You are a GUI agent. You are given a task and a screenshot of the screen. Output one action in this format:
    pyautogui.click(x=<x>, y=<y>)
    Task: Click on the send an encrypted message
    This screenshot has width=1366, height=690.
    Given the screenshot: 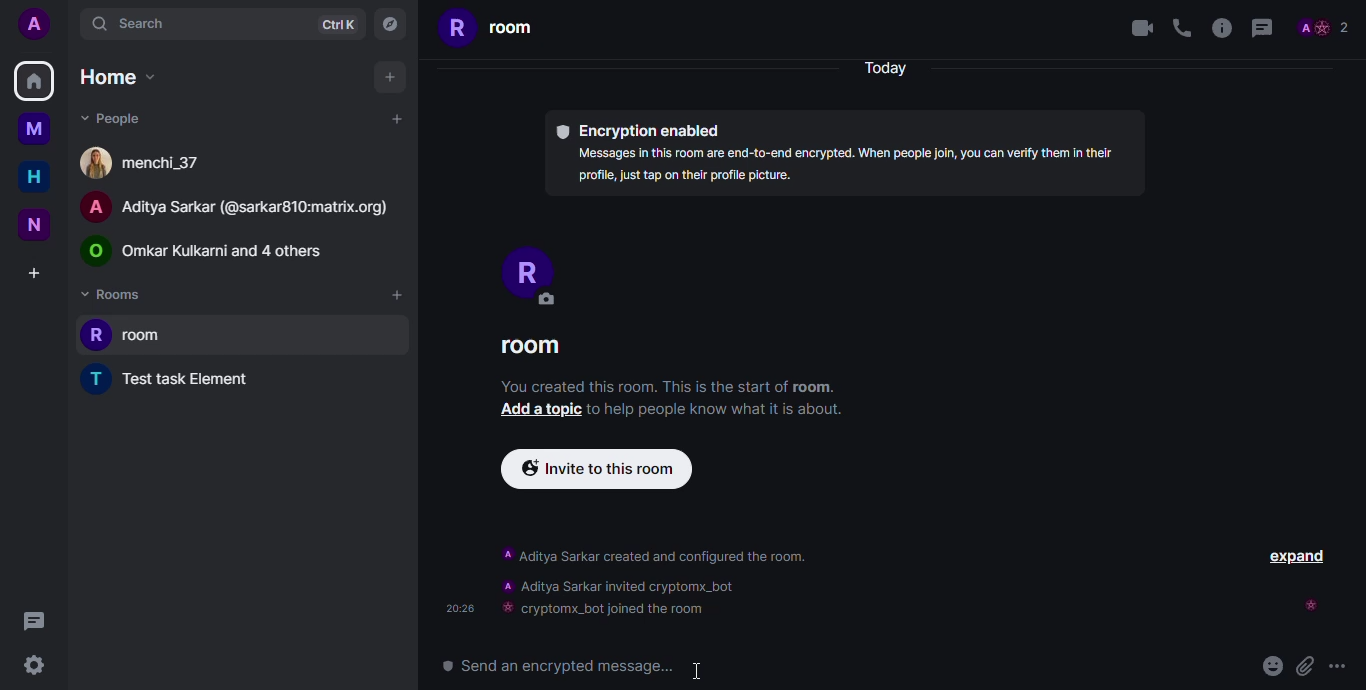 What is the action you would take?
    pyautogui.click(x=582, y=665)
    